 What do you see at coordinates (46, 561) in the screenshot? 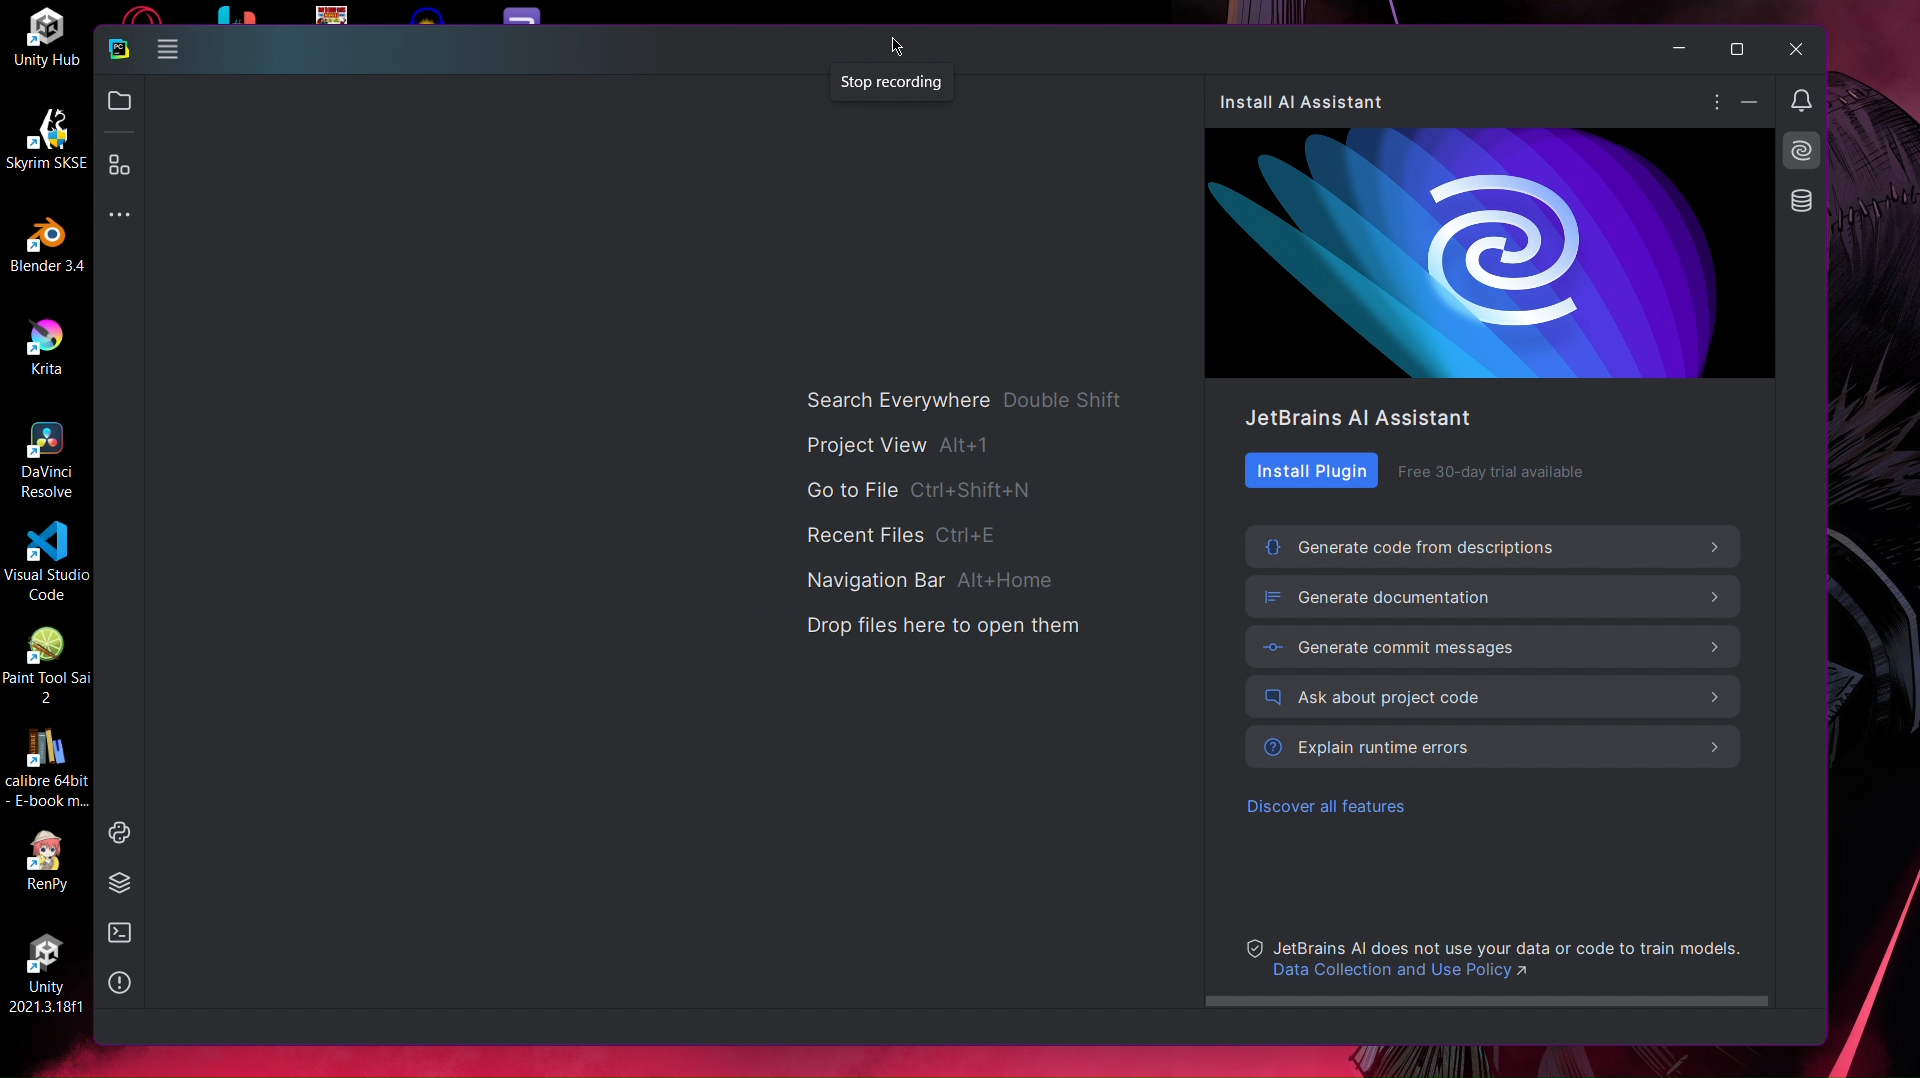
I see `Visual Studio Code` at bounding box center [46, 561].